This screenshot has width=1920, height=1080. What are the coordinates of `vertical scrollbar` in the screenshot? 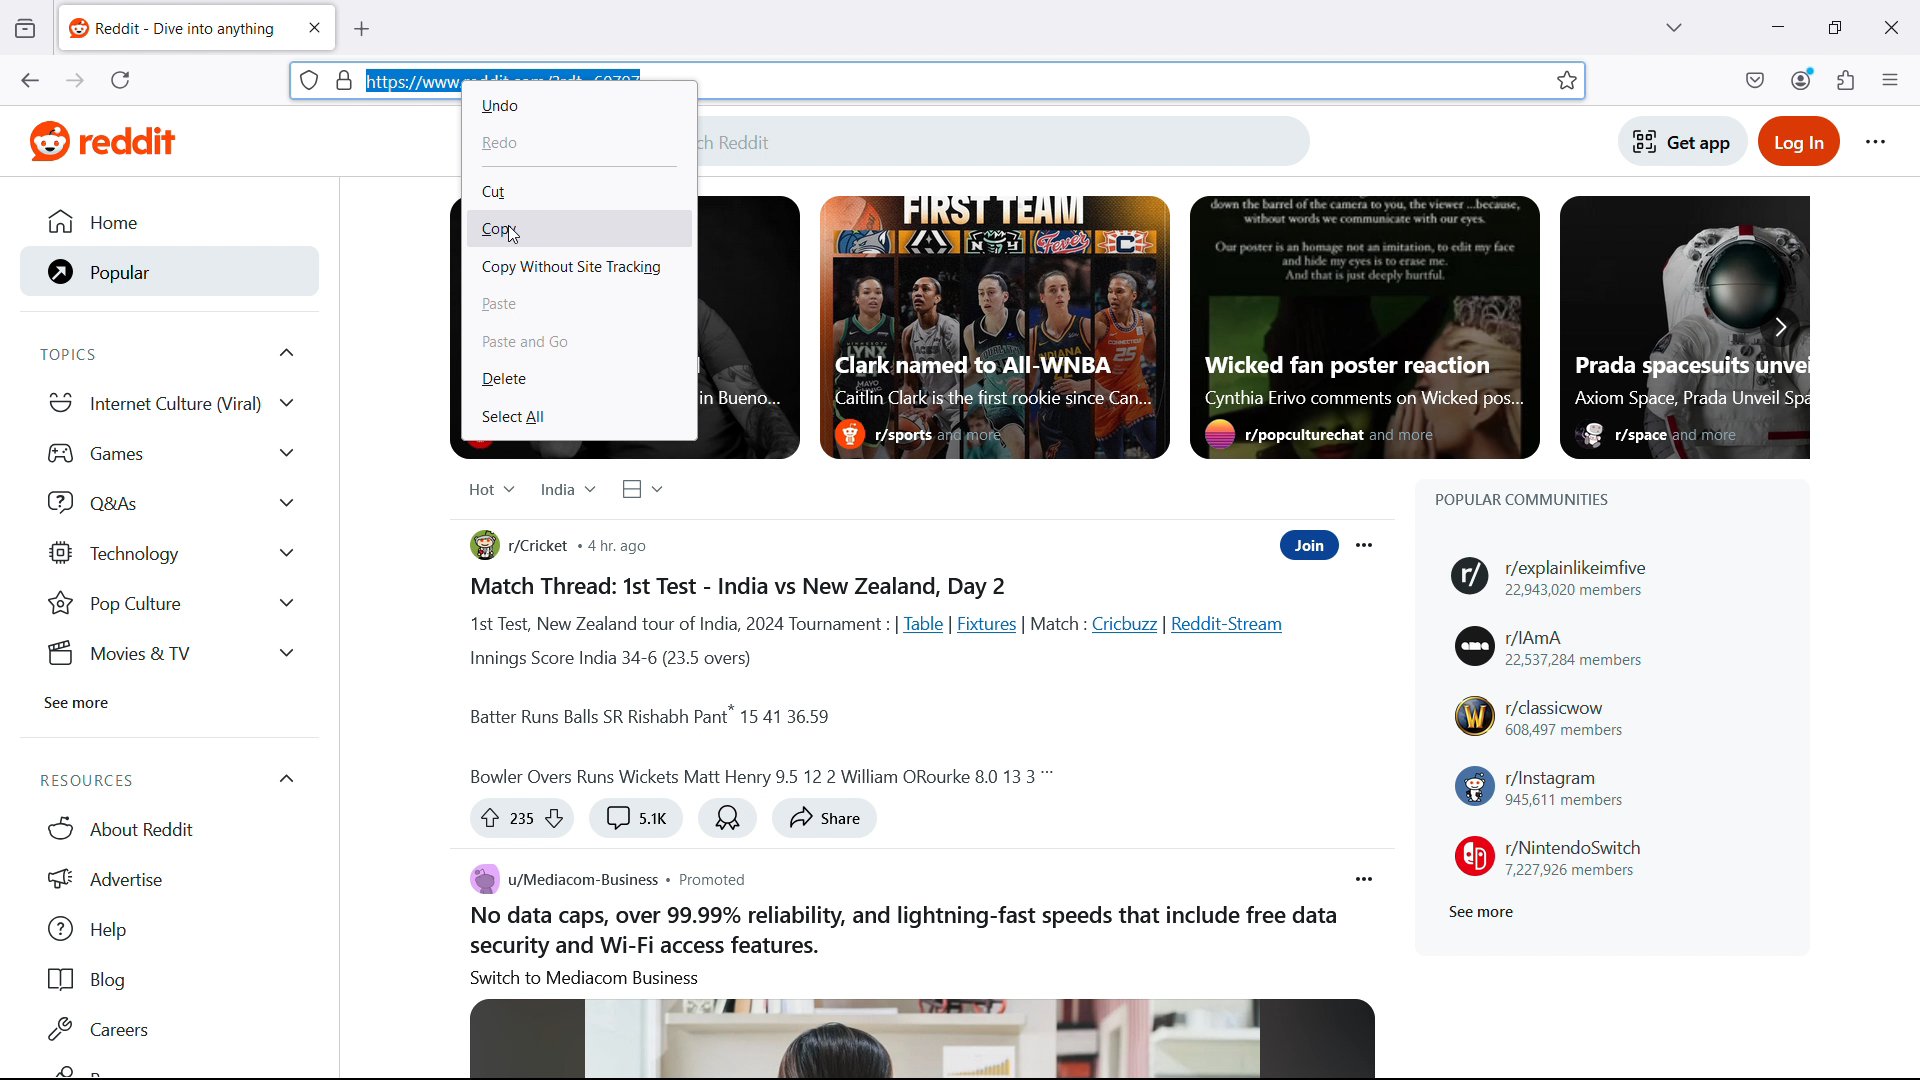 It's located at (1916, 246).